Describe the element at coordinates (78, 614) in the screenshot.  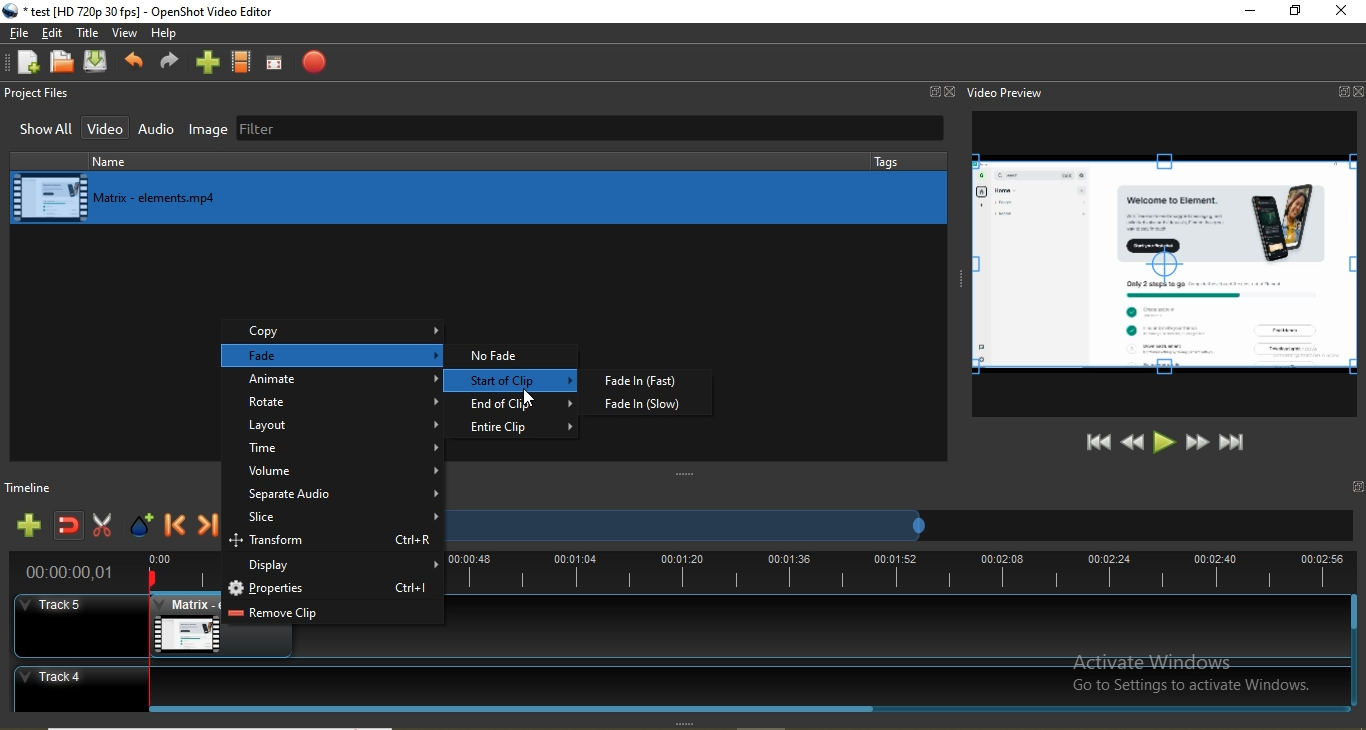
I see `track 5` at that location.